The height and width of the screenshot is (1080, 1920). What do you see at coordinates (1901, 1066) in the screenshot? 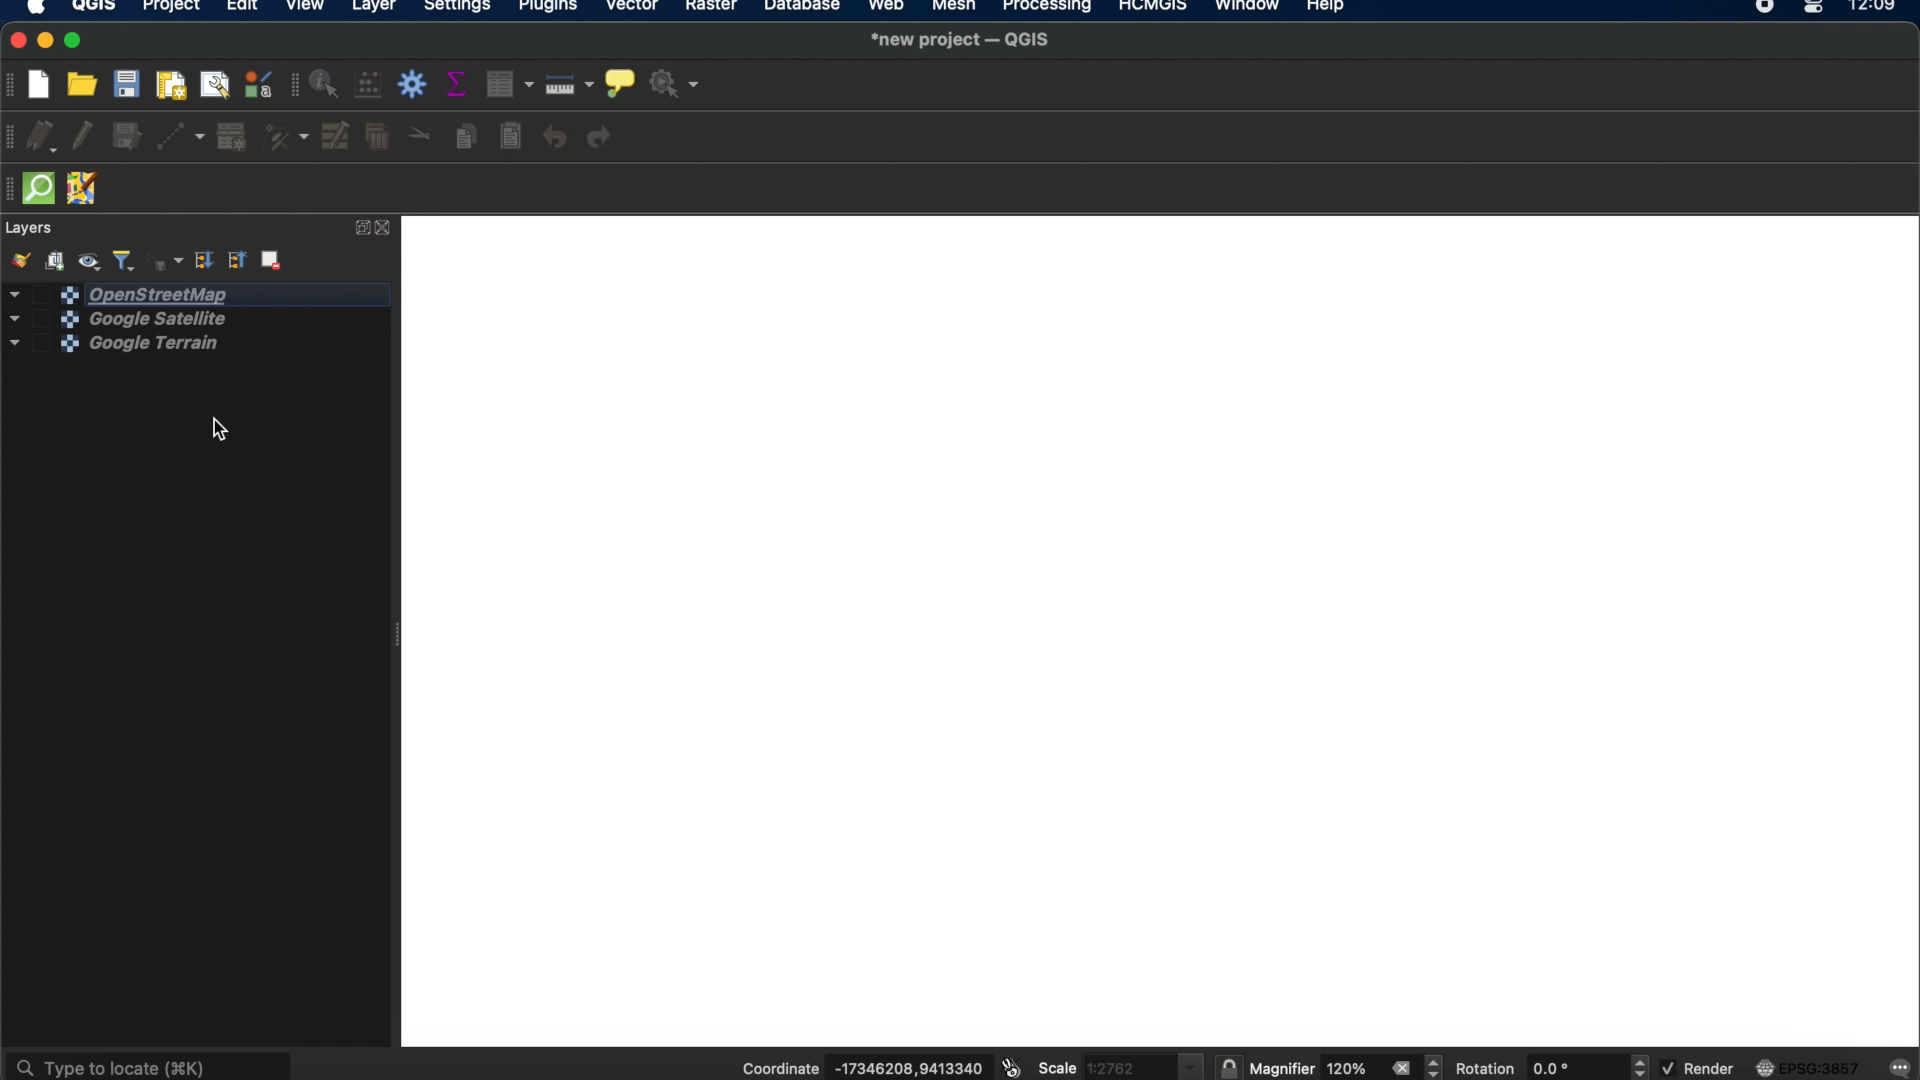
I see `messages` at bounding box center [1901, 1066].